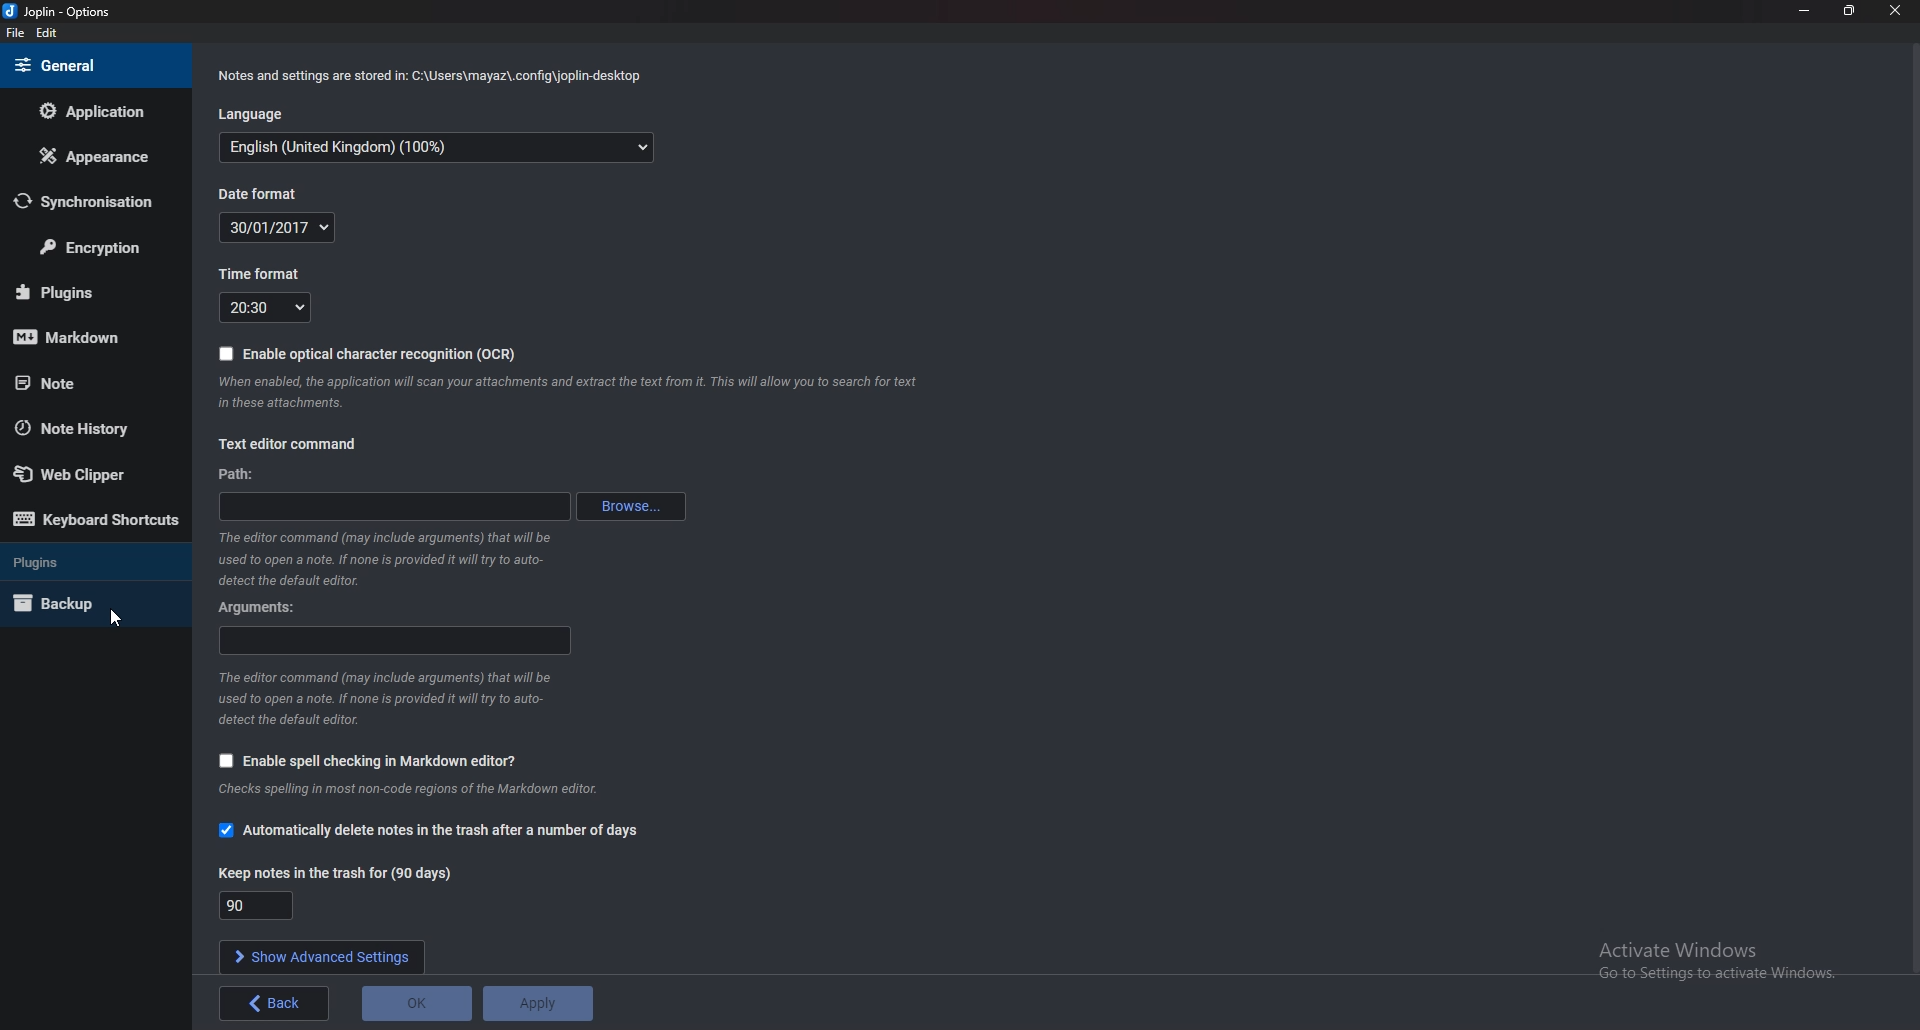 This screenshot has height=1030, width=1920. What do you see at coordinates (87, 383) in the screenshot?
I see `note` at bounding box center [87, 383].